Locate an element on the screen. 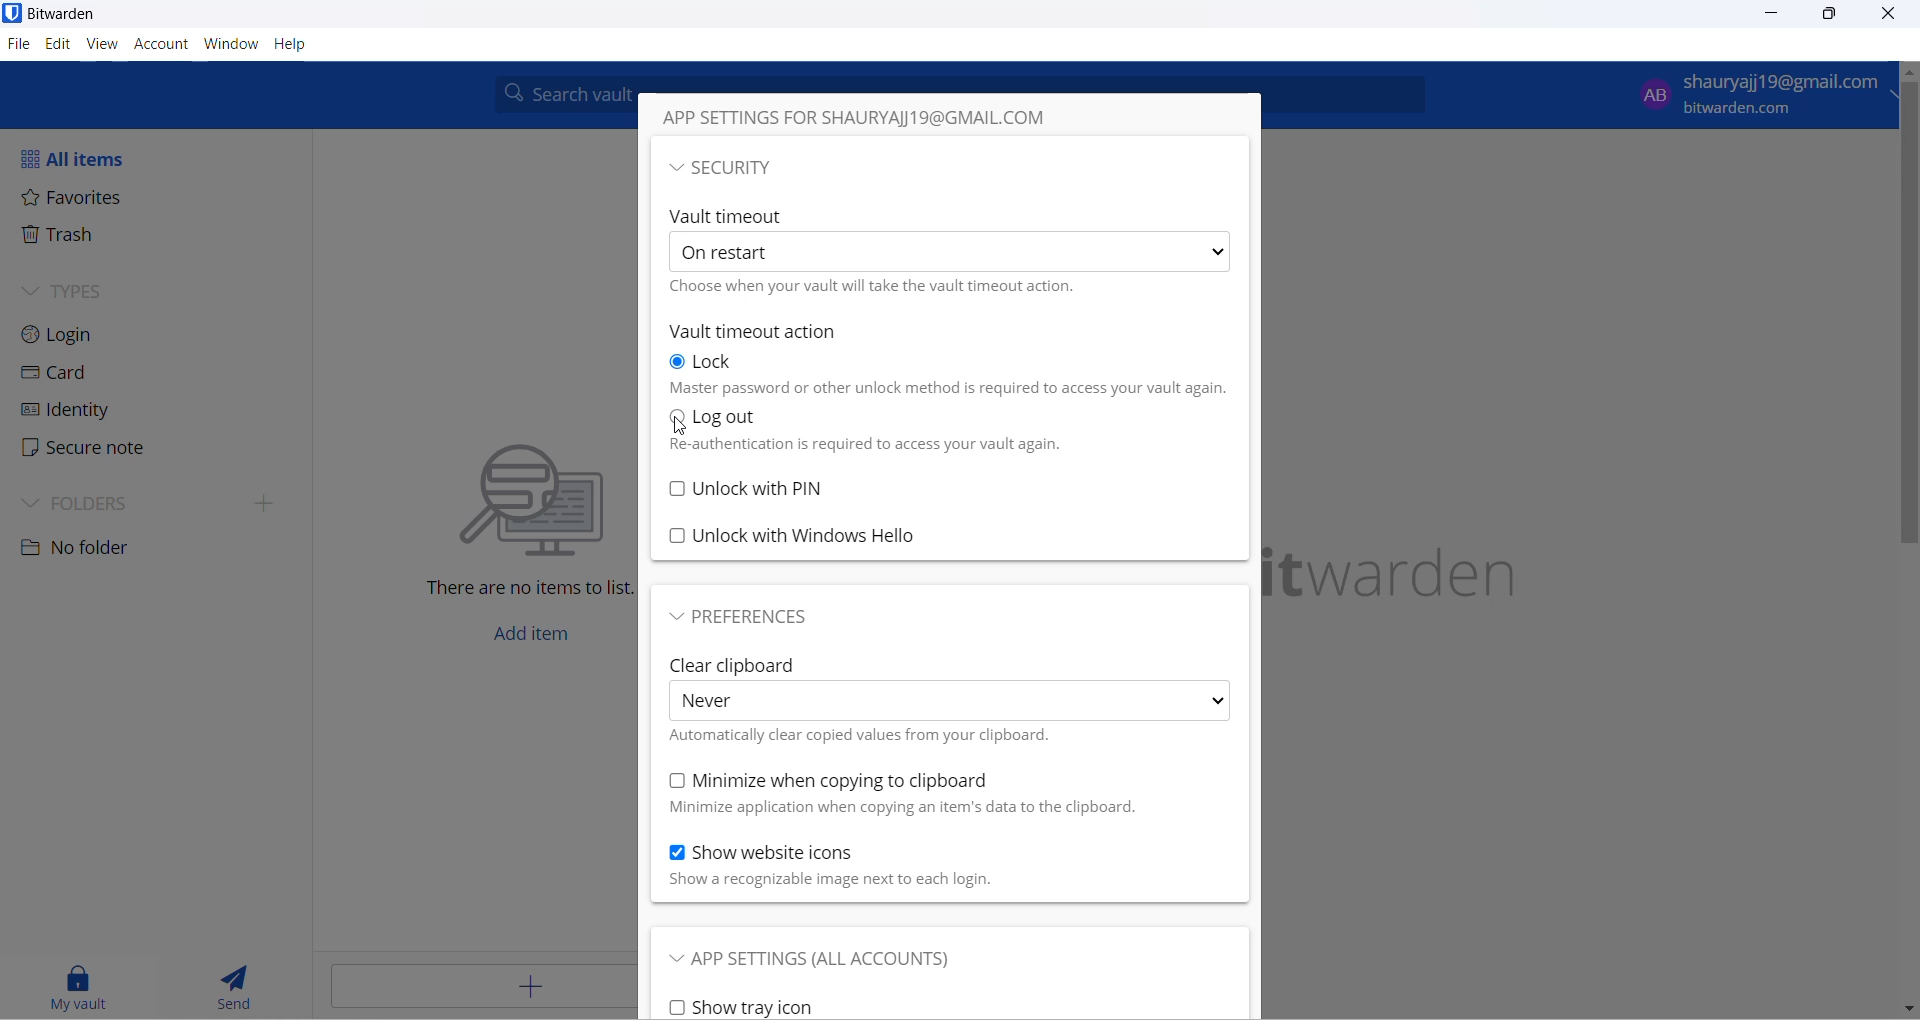  window is located at coordinates (229, 44).